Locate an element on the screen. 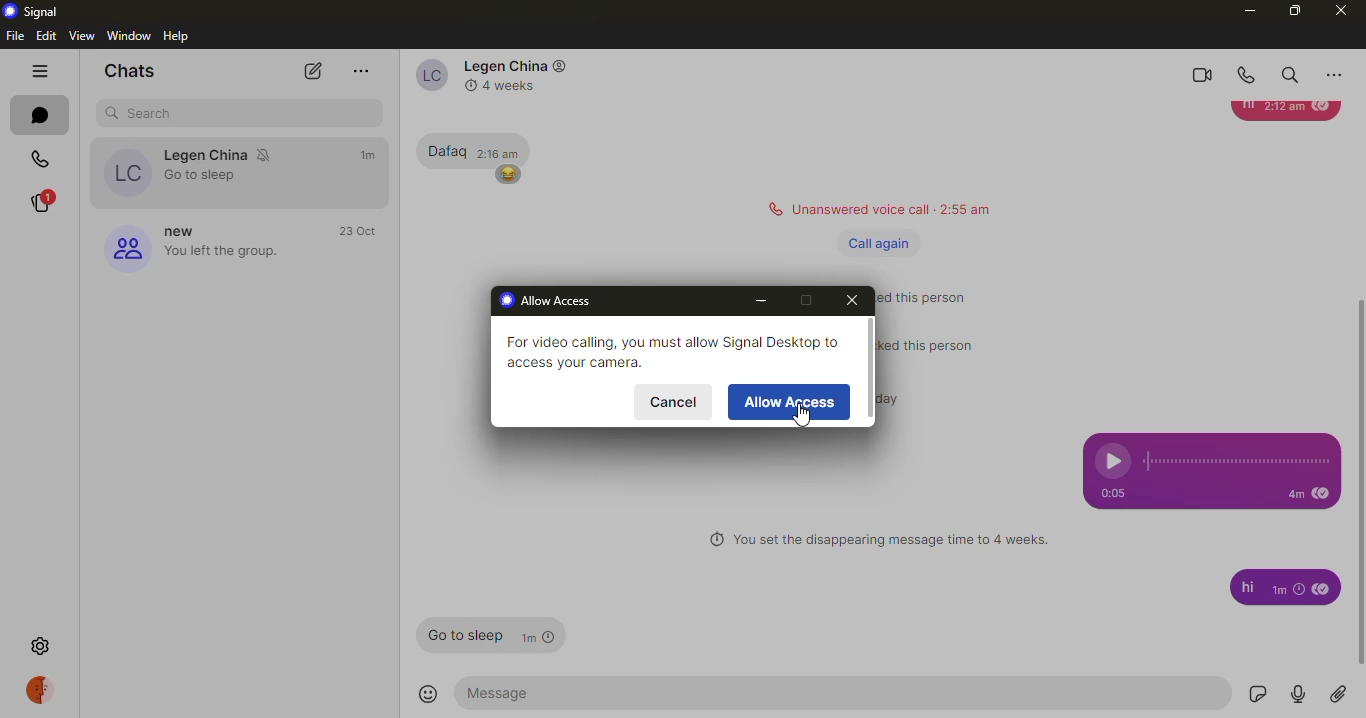 This screenshot has height=718, width=1366. minimize is located at coordinates (1244, 10).